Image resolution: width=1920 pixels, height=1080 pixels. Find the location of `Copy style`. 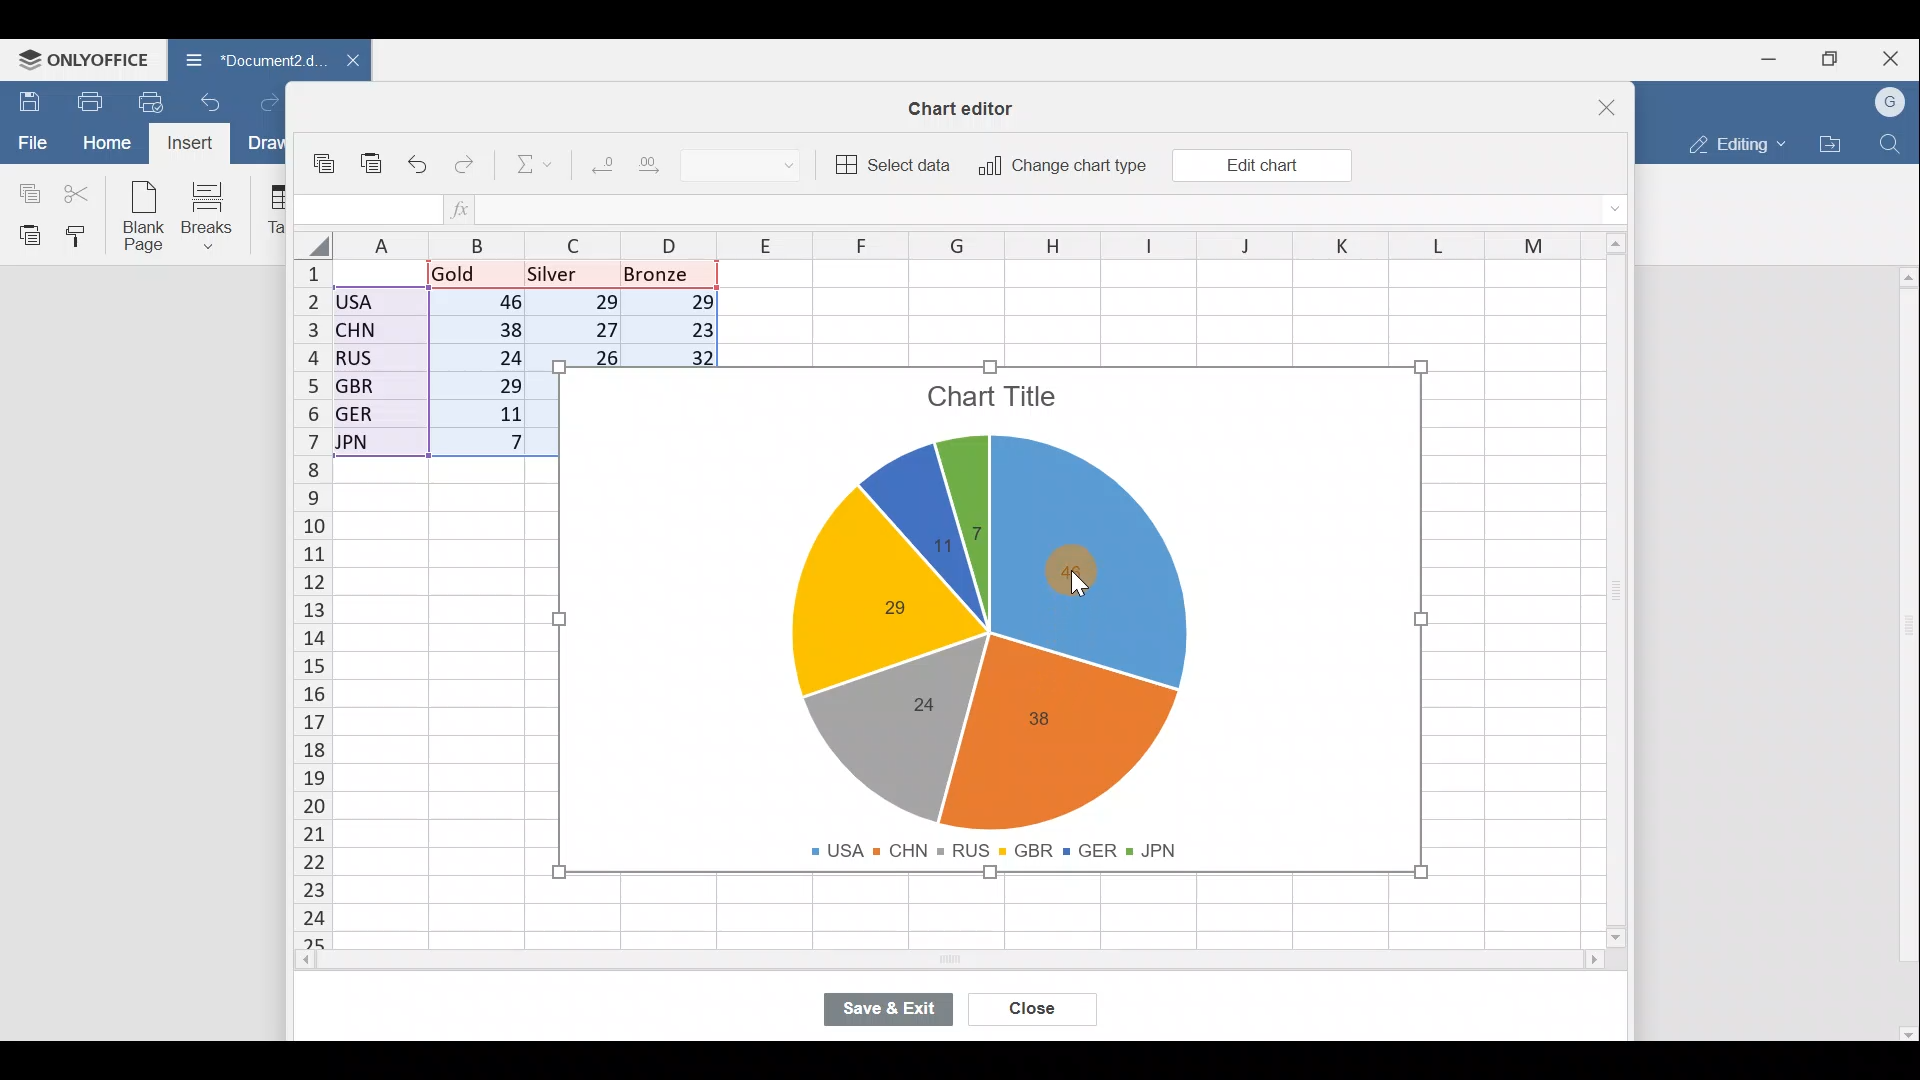

Copy style is located at coordinates (84, 235).